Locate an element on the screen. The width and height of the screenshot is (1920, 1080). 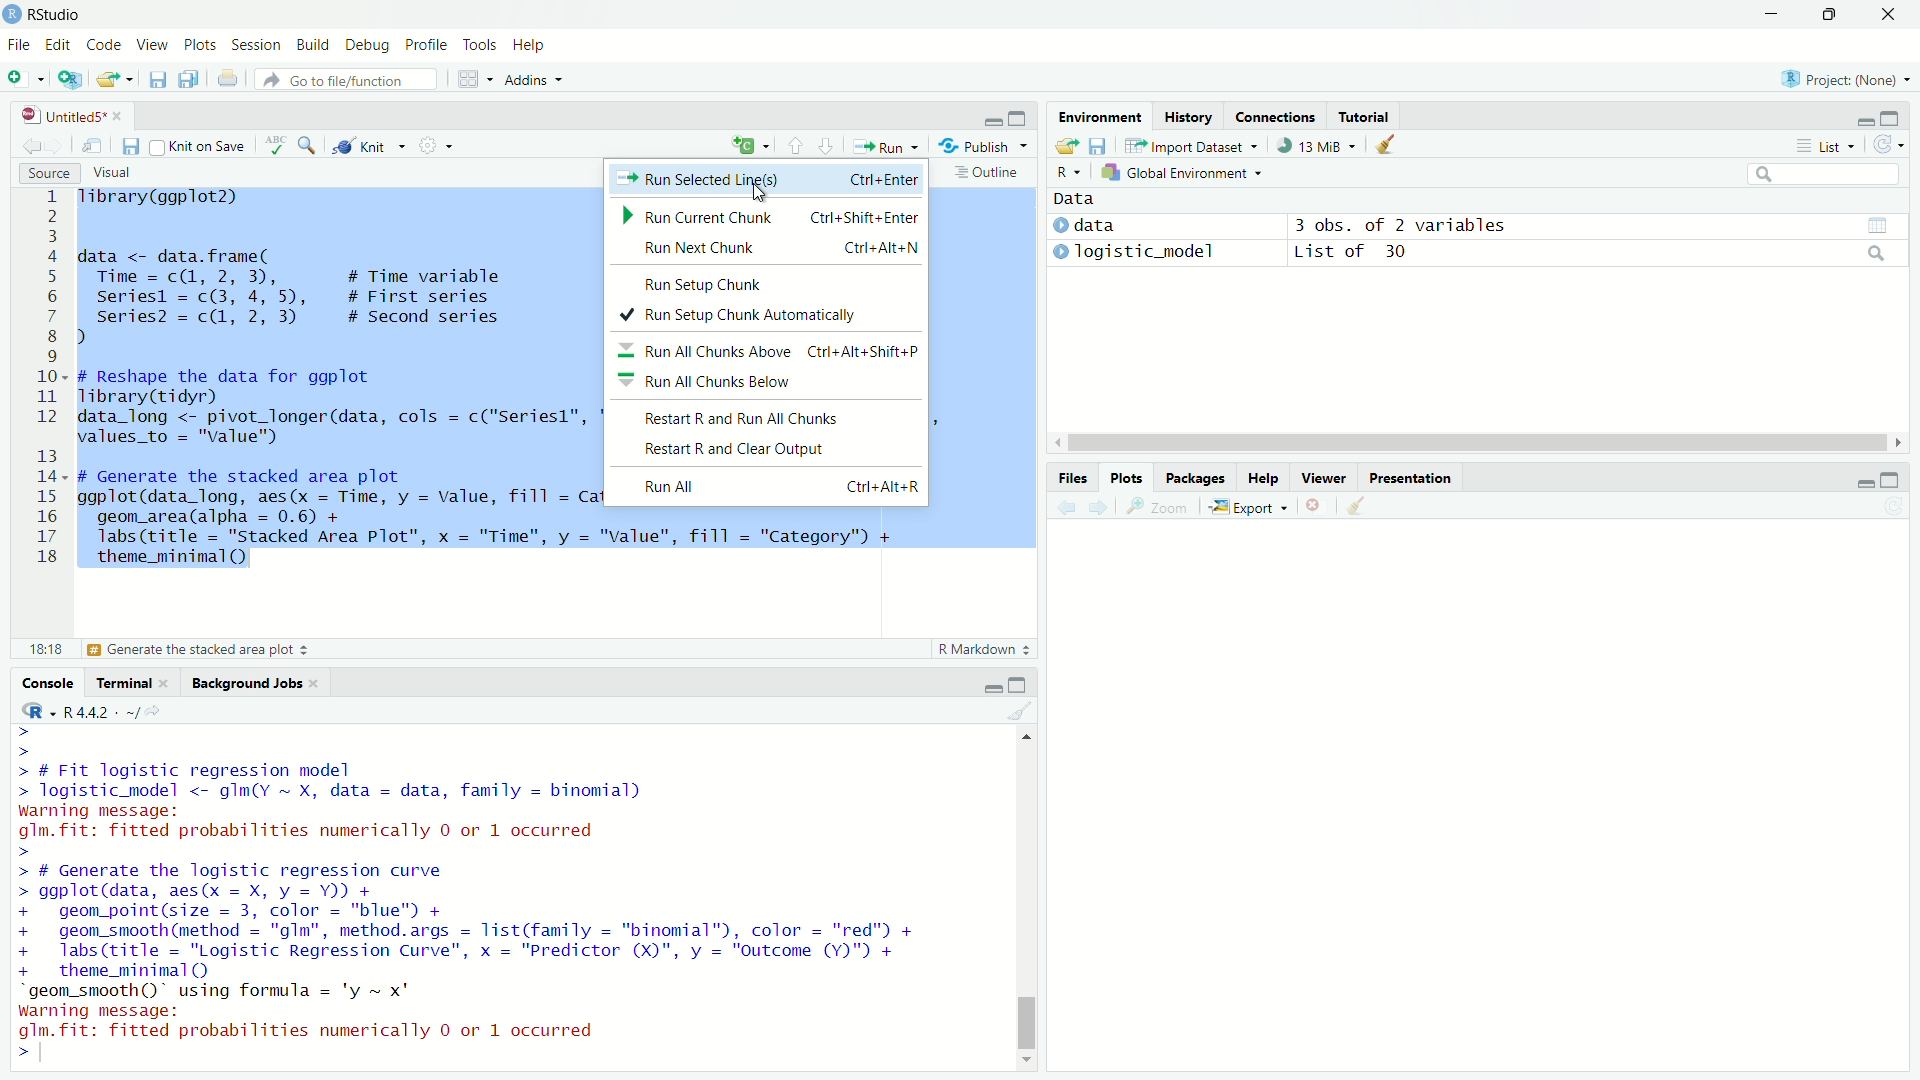
cursor is located at coordinates (765, 197).